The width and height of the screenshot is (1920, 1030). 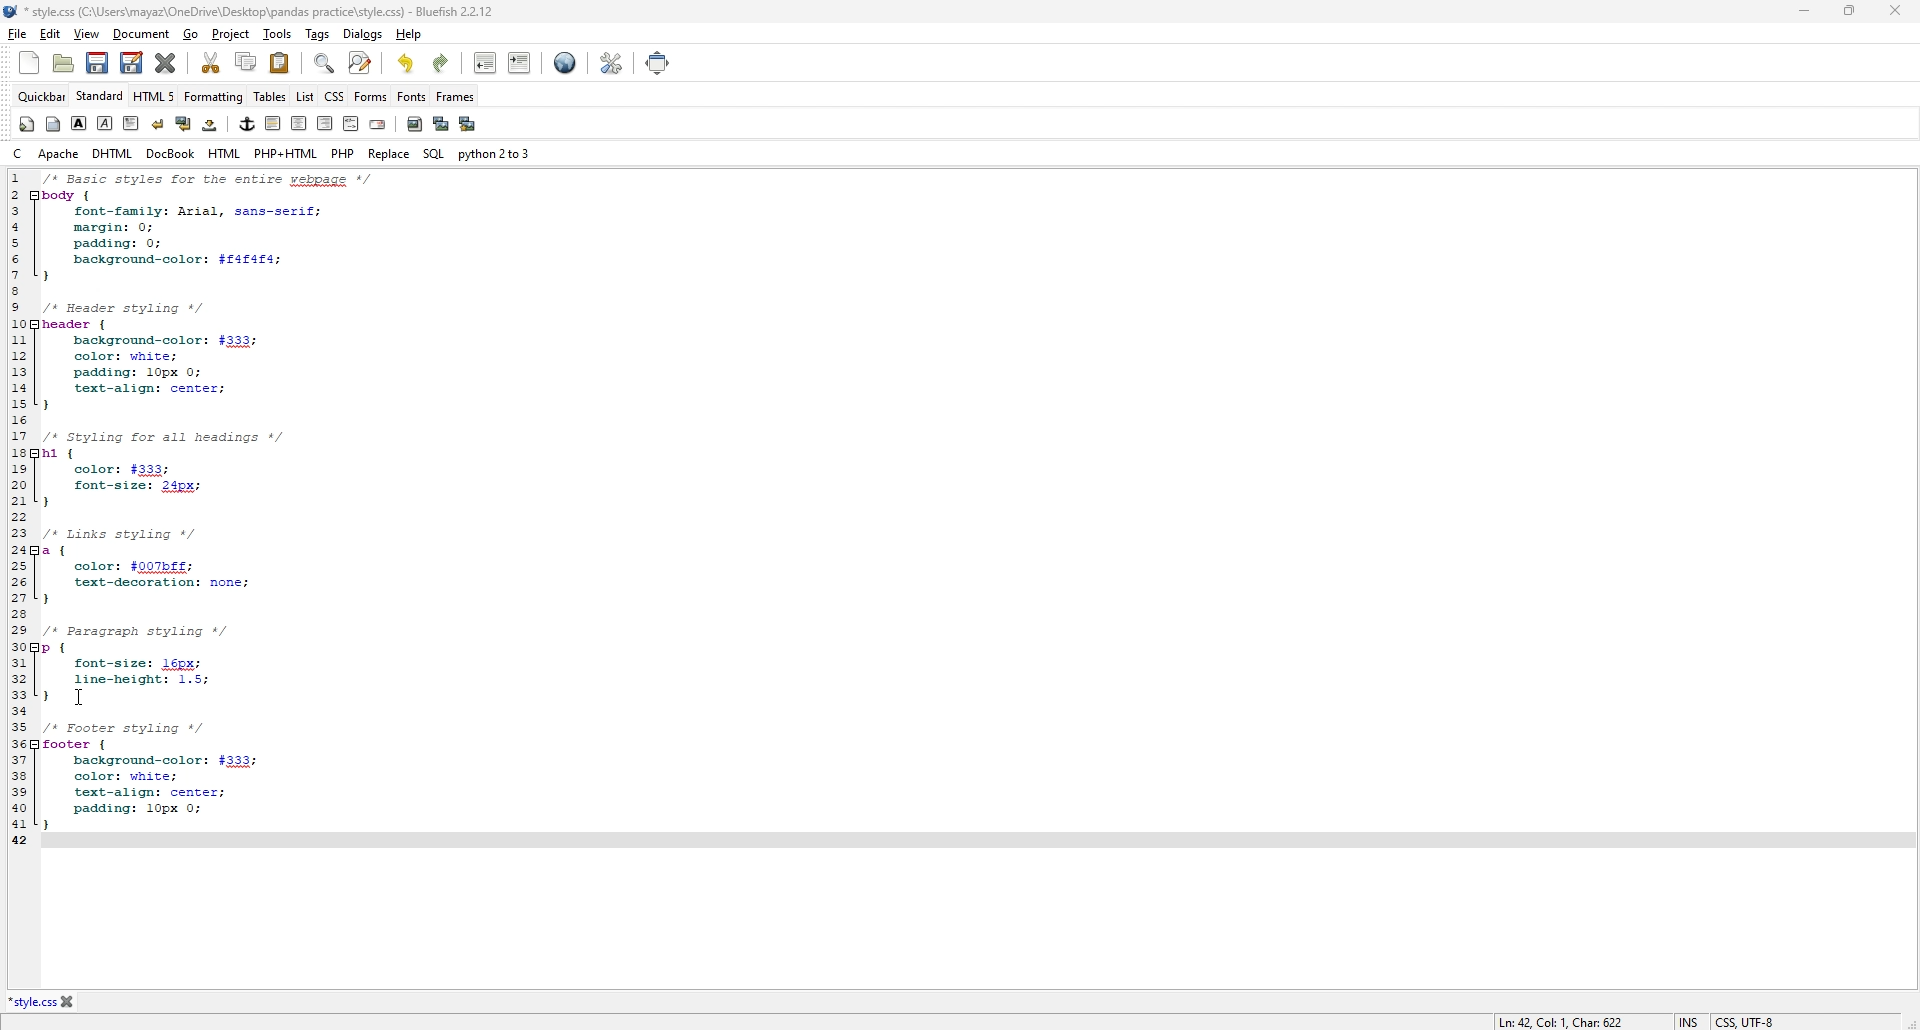 What do you see at coordinates (325, 123) in the screenshot?
I see `right justify` at bounding box center [325, 123].